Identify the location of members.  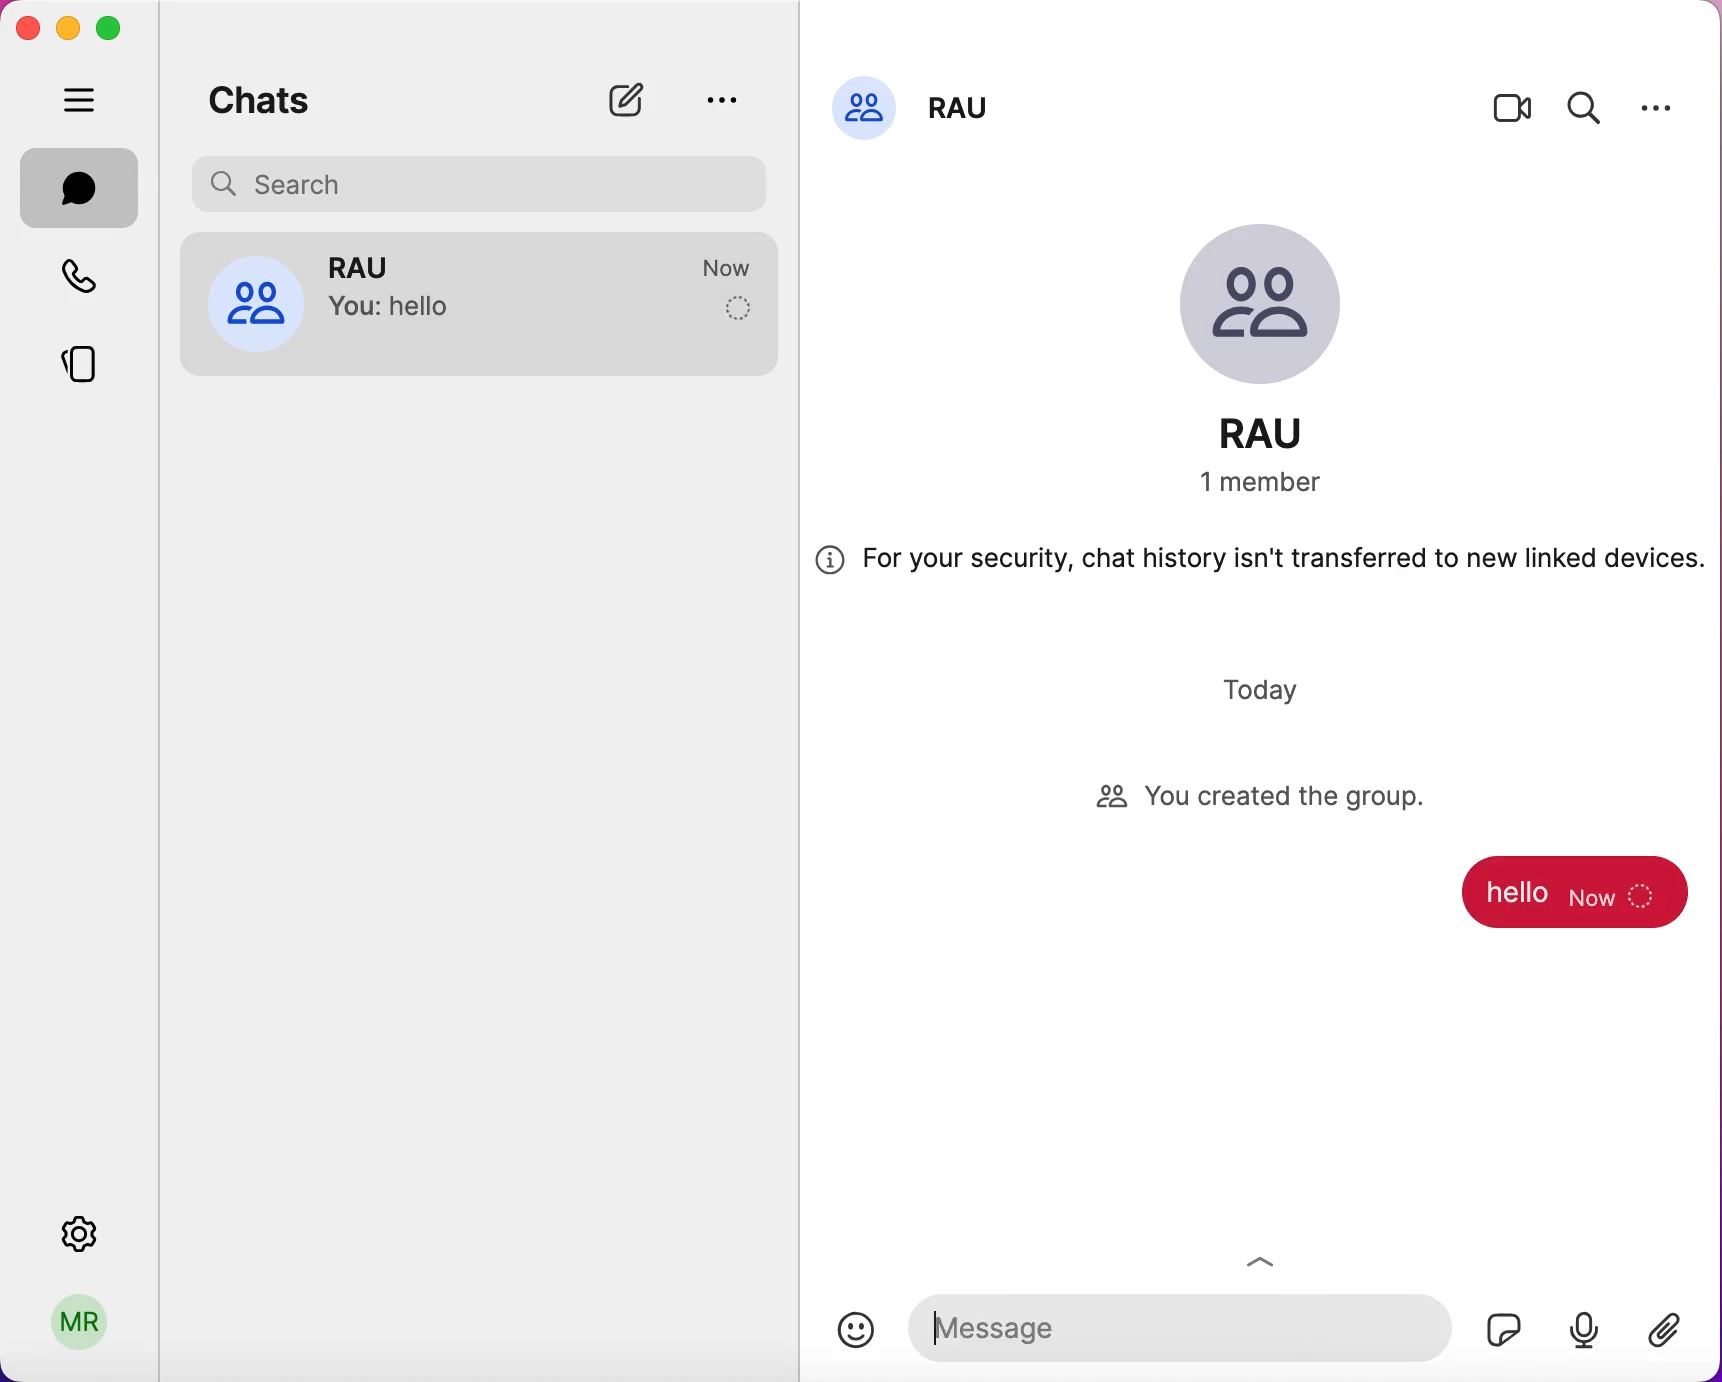
(1284, 484).